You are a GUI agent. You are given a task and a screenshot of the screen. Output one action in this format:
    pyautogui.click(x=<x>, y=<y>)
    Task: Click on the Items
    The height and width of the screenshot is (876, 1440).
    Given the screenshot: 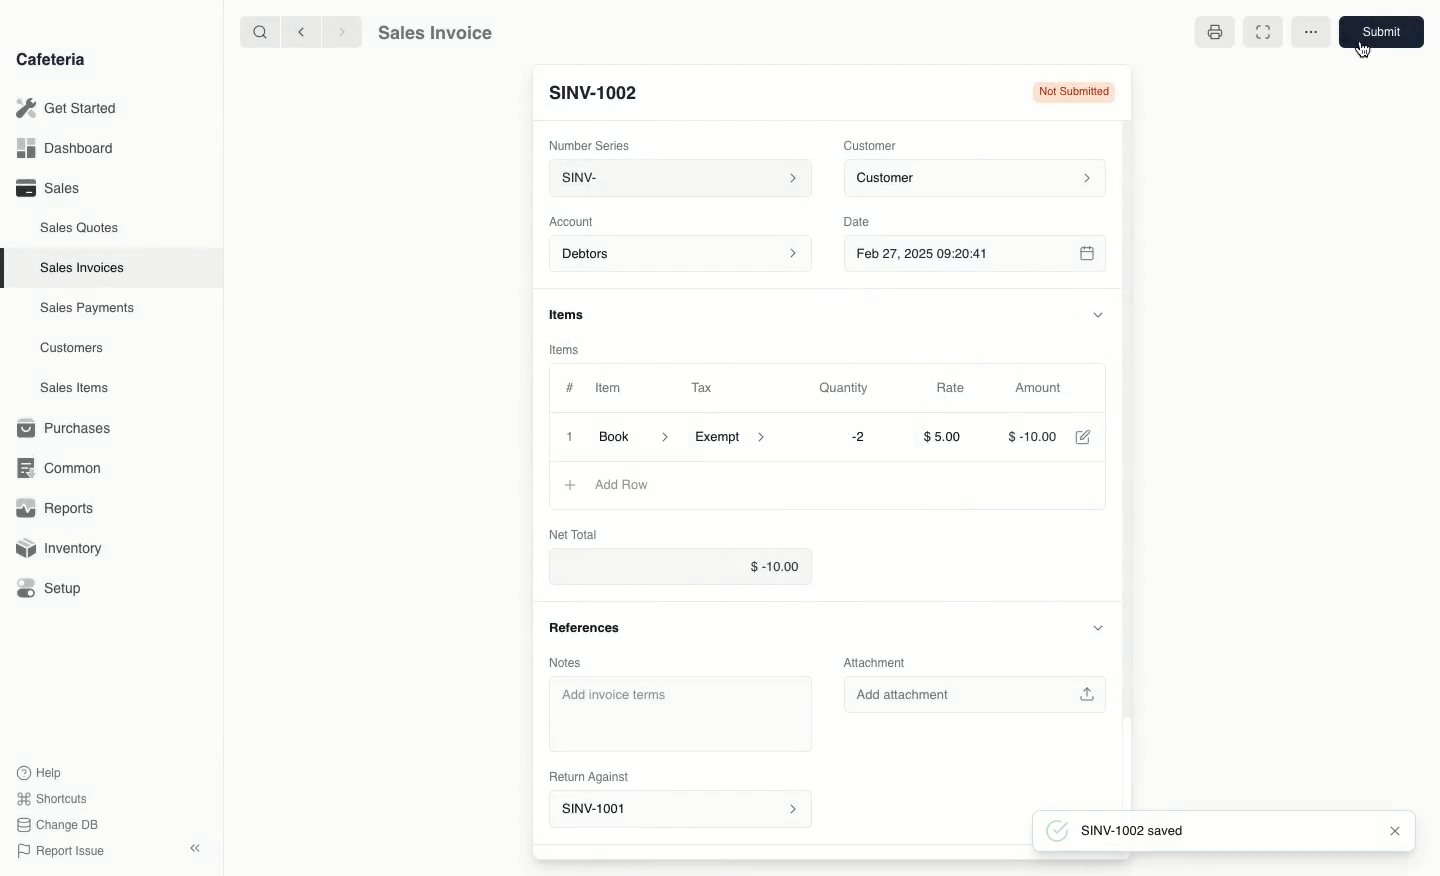 What is the action you would take?
    pyautogui.click(x=570, y=314)
    